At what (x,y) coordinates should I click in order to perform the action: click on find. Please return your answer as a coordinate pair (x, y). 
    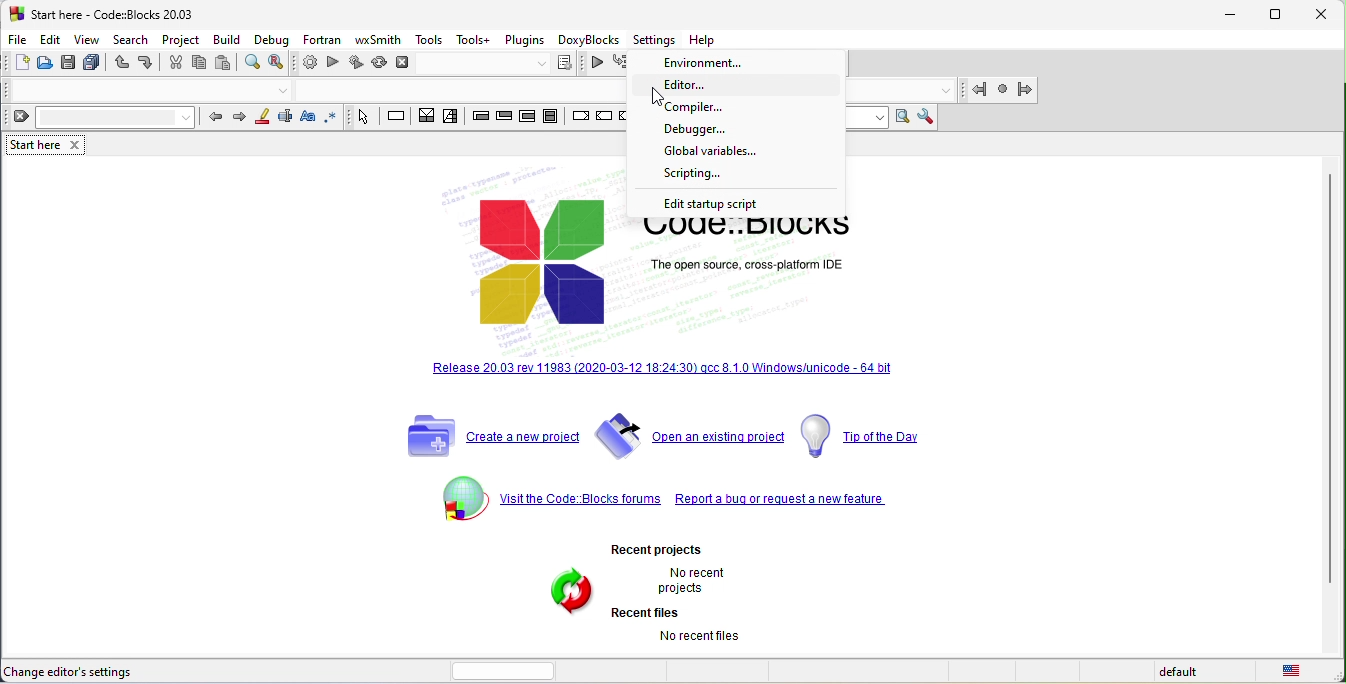
    Looking at the image, I should click on (254, 67).